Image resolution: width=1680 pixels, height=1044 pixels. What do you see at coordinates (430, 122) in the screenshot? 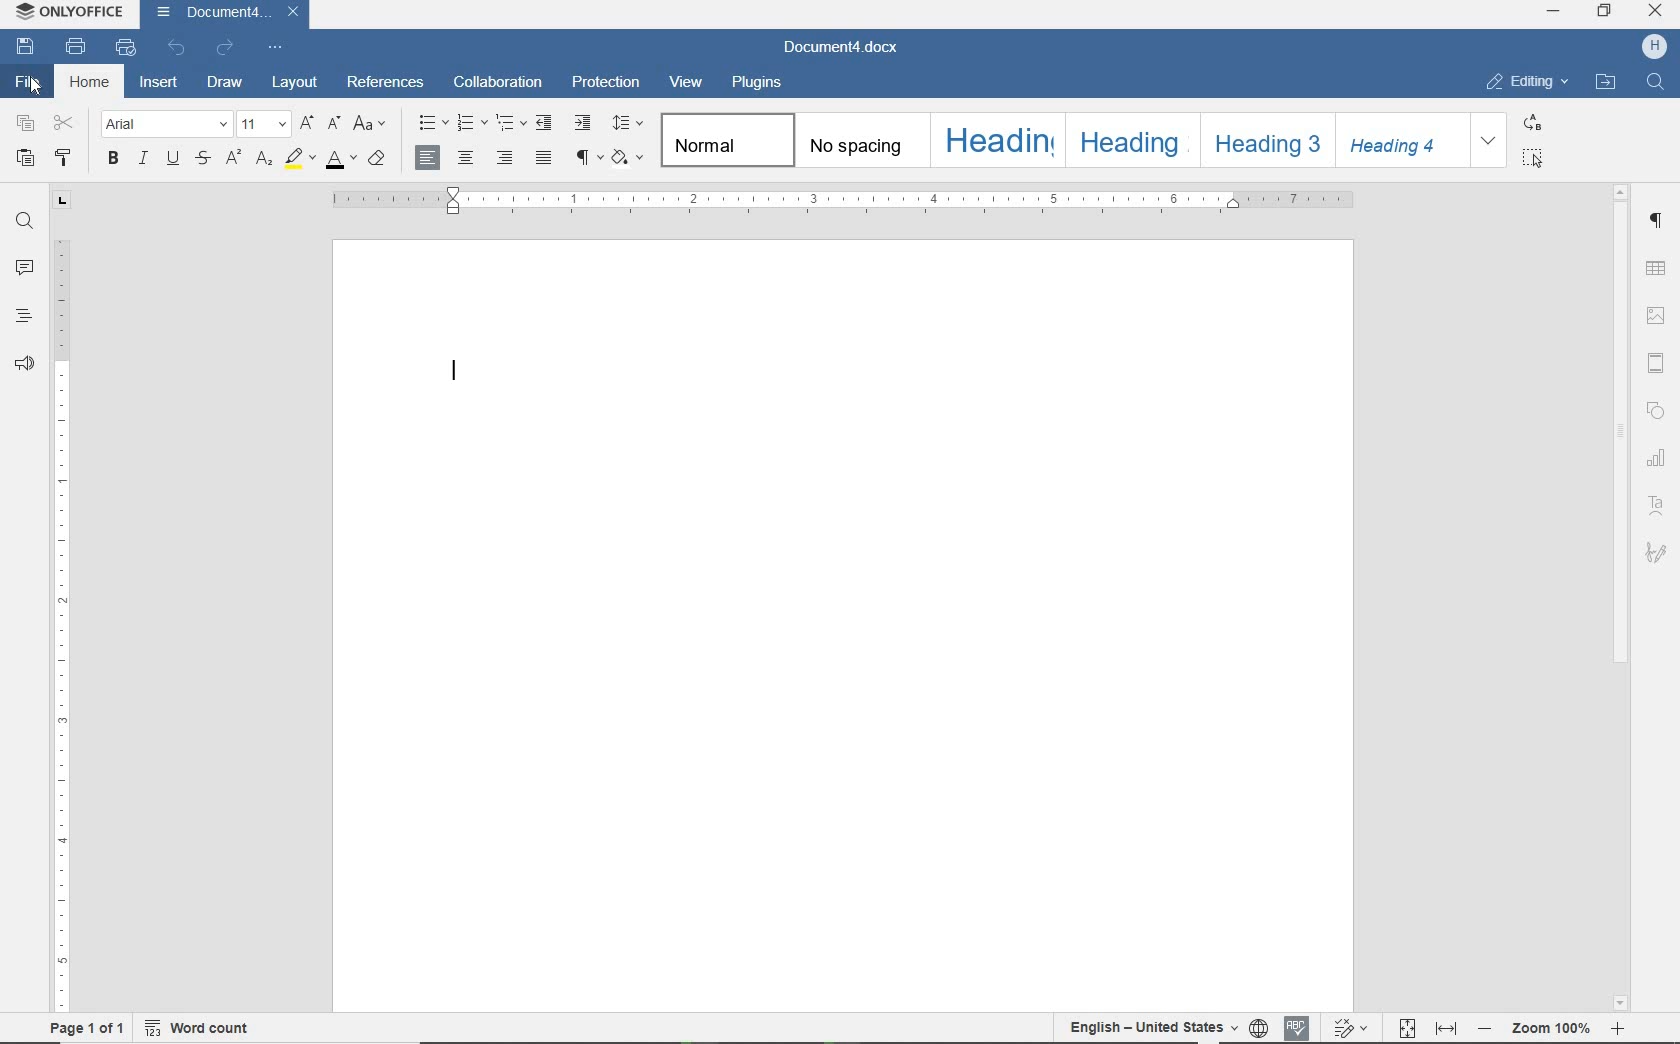
I see `bullets` at bounding box center [430, 122].